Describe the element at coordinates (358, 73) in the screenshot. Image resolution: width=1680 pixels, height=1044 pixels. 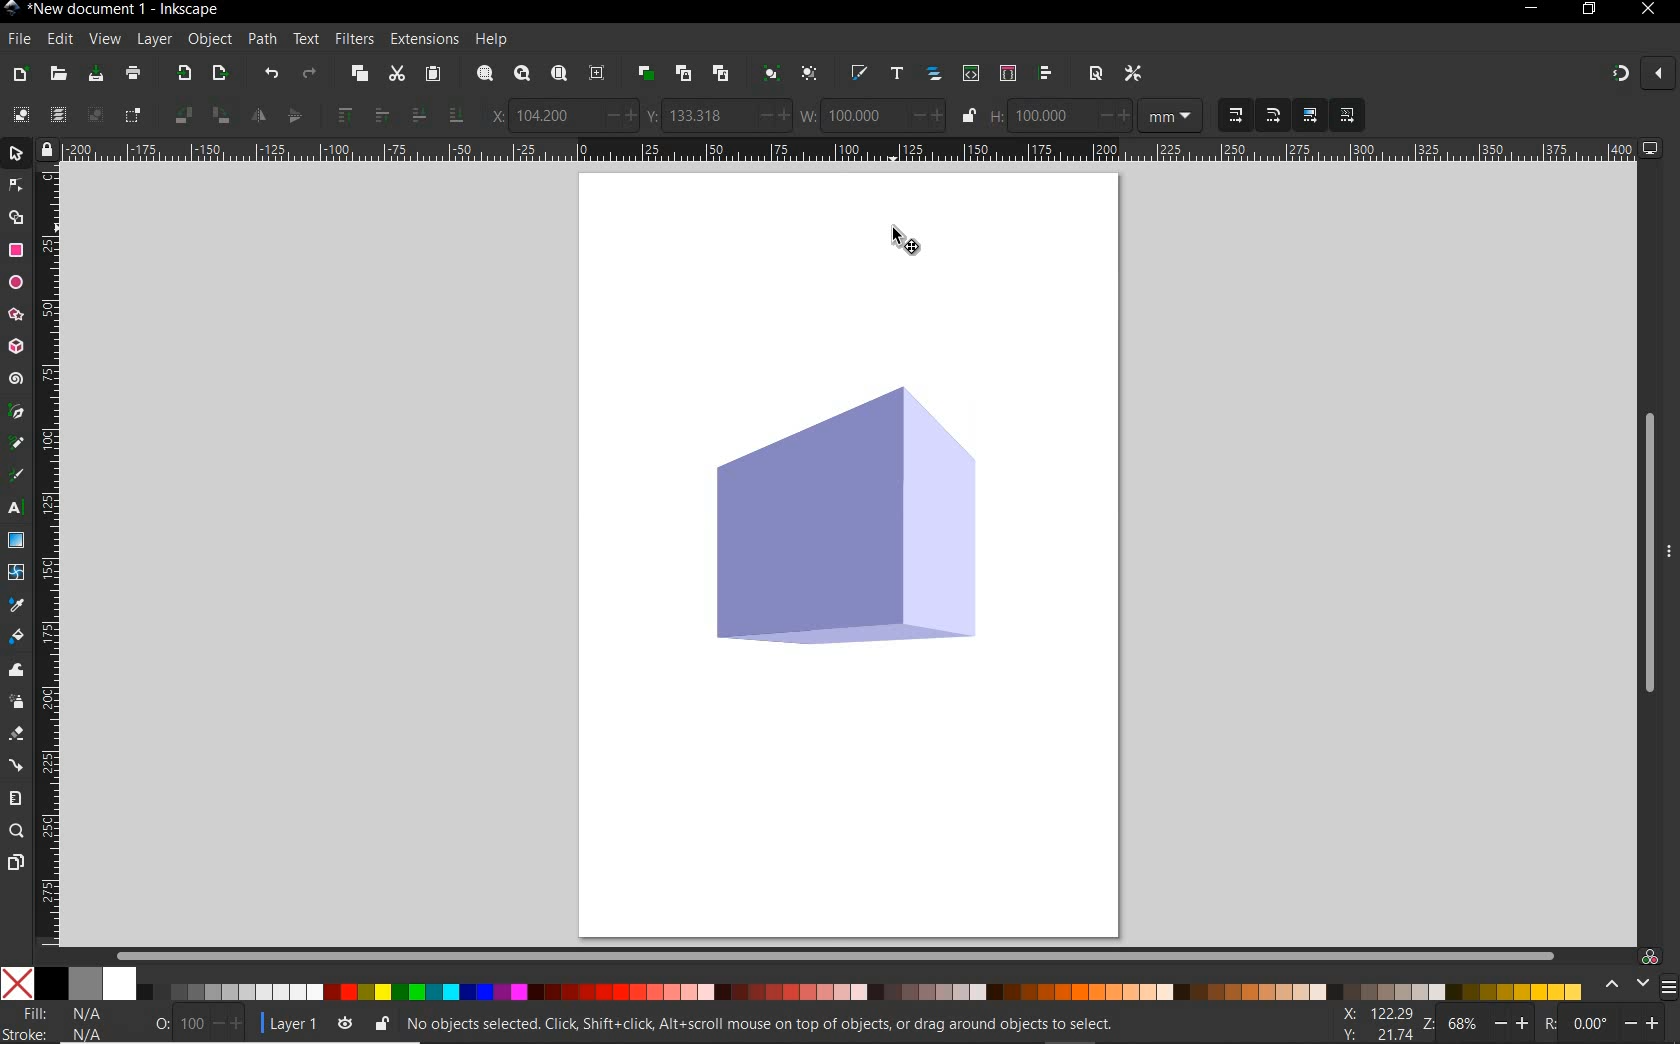
I see `copy` at that location.